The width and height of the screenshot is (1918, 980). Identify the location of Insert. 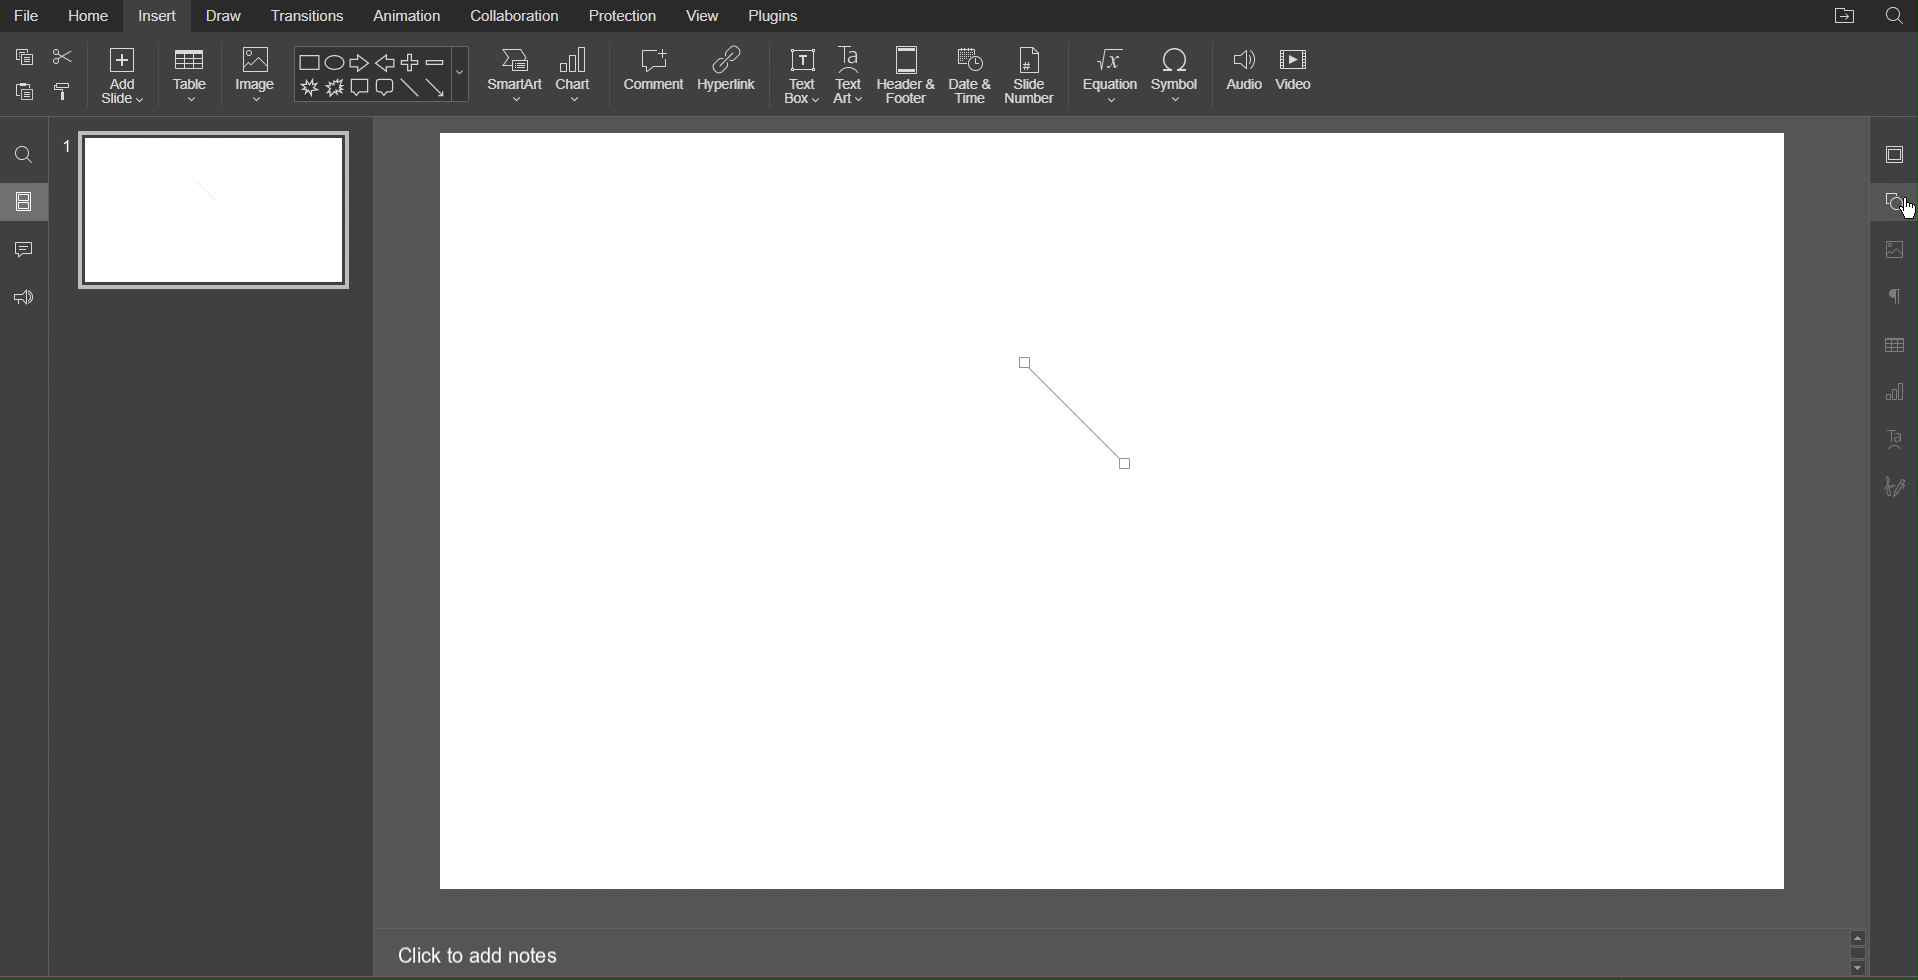
(156, 15).